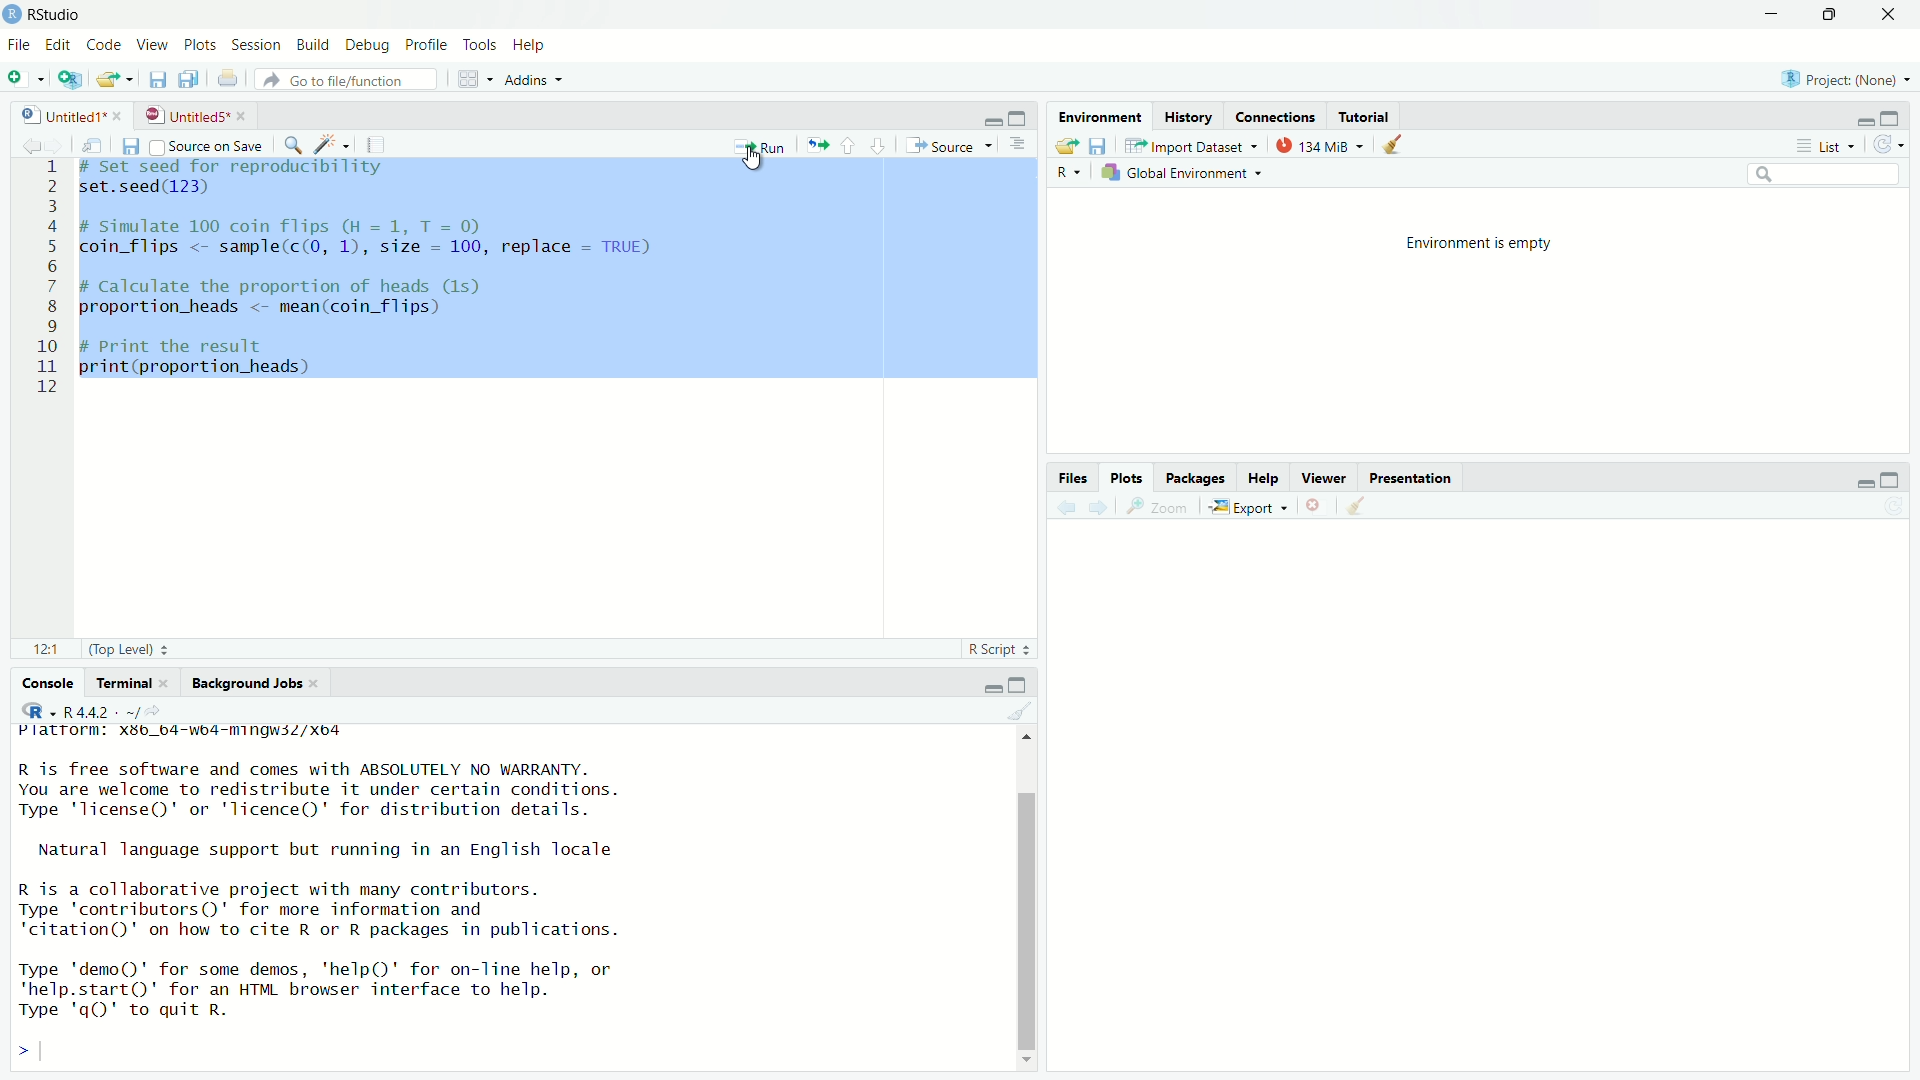  Describe the element at coordinates (293, 144) in the screenshot. I see `find/replace` at that location.